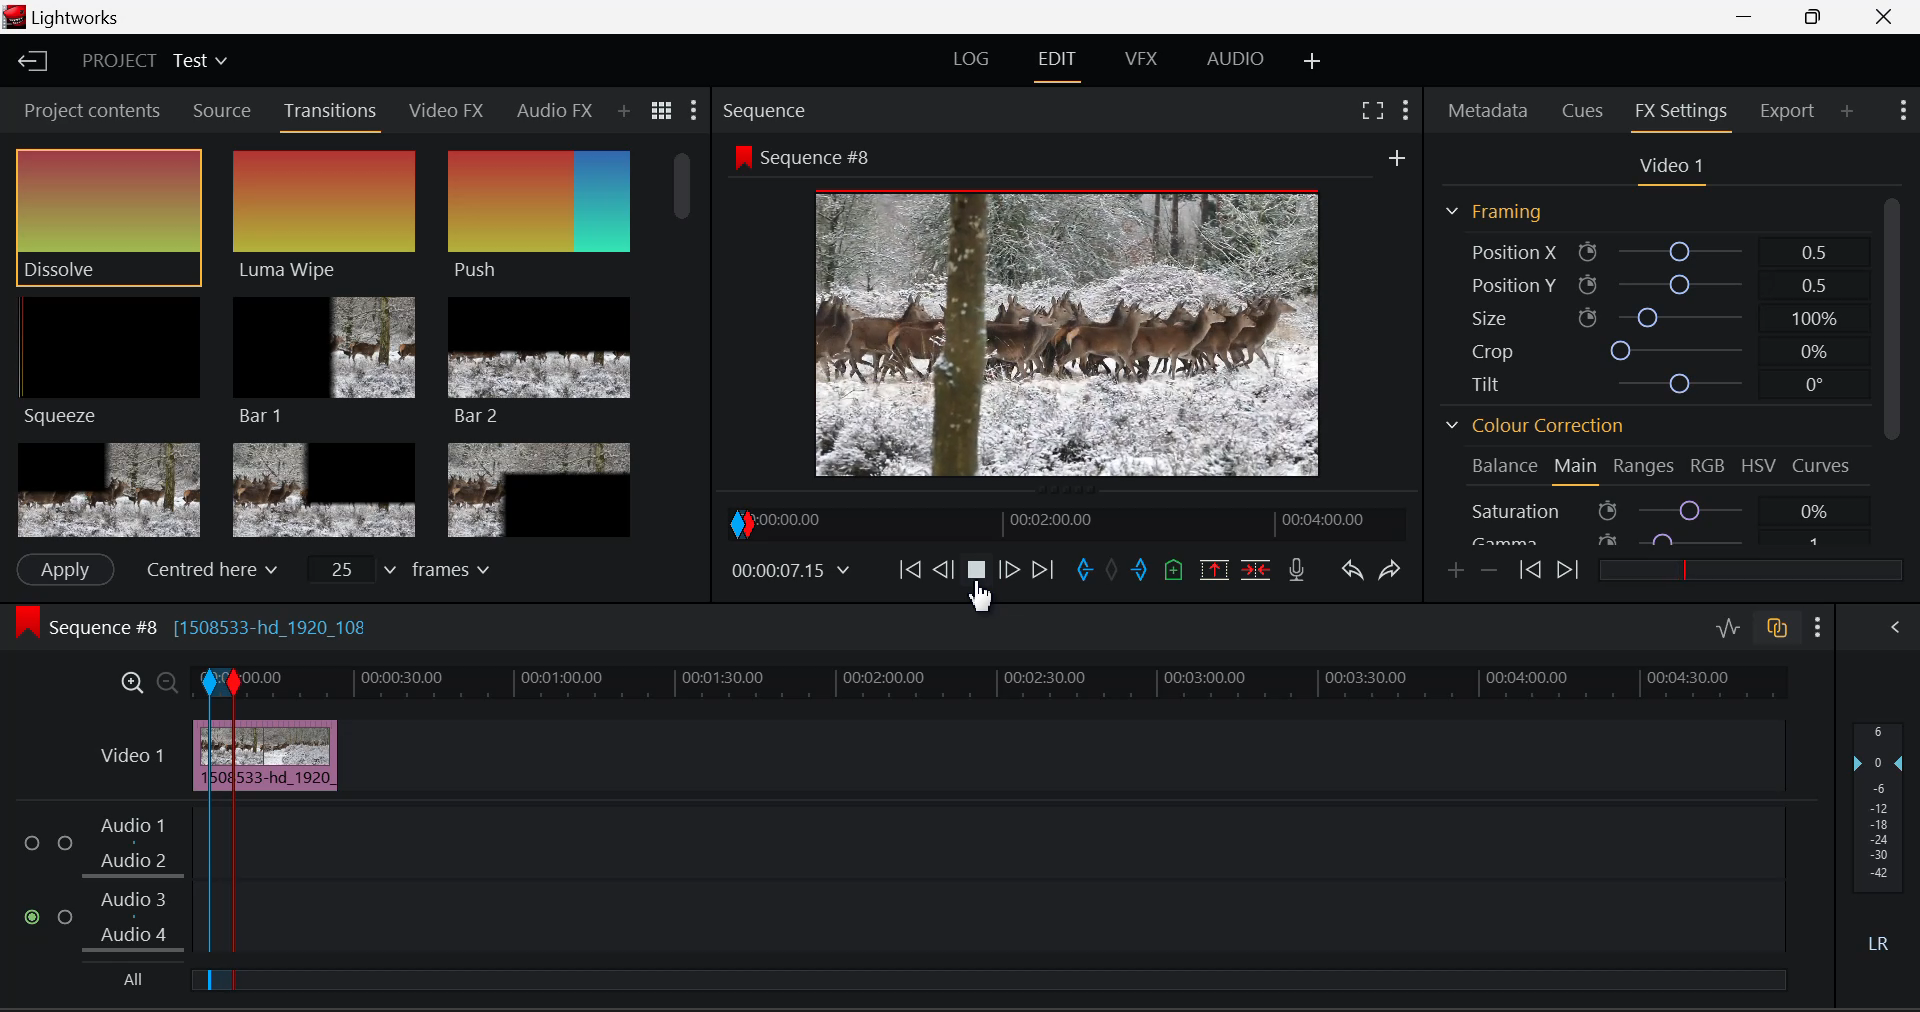 The height and width of the screenshot is (1012, 1920). What do you see at coordinates (1260, 568) in the screenshot?
I see `Delete/Cut` at bounding box center [1260, 568].